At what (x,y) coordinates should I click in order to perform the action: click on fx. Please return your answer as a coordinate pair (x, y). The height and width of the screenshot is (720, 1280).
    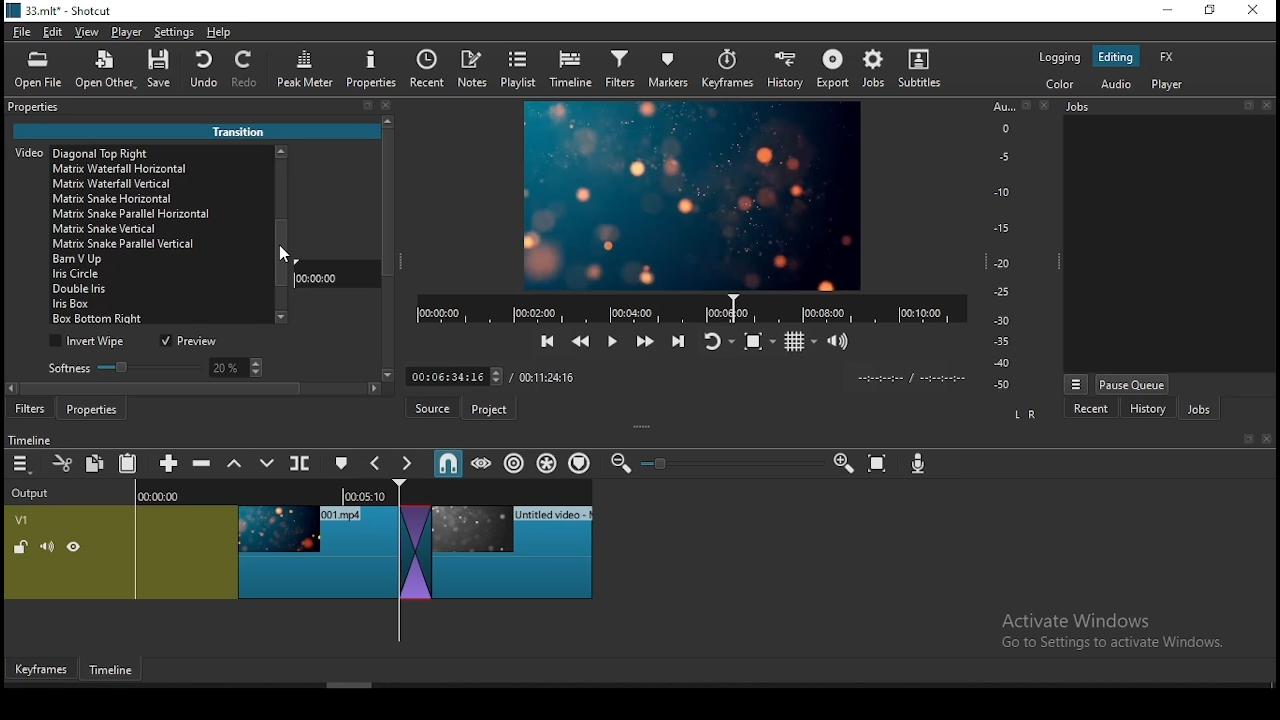
    Looking at the image, I should click on (1167, 58).